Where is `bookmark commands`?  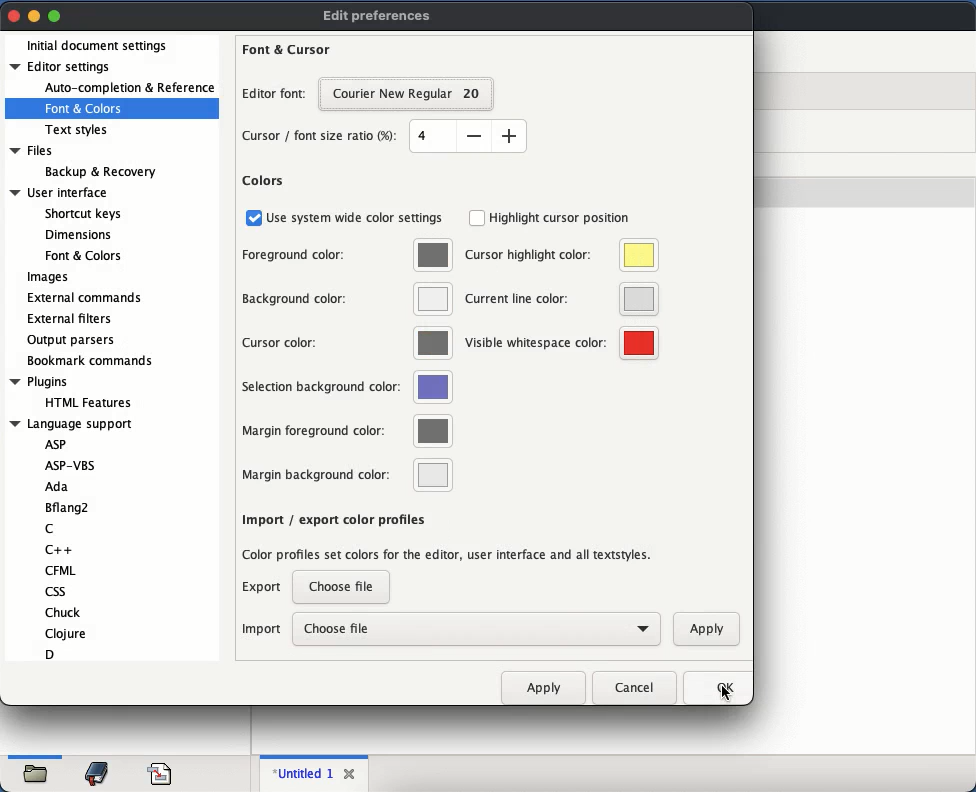
bookmark commands is located at coordinates (92, 362).